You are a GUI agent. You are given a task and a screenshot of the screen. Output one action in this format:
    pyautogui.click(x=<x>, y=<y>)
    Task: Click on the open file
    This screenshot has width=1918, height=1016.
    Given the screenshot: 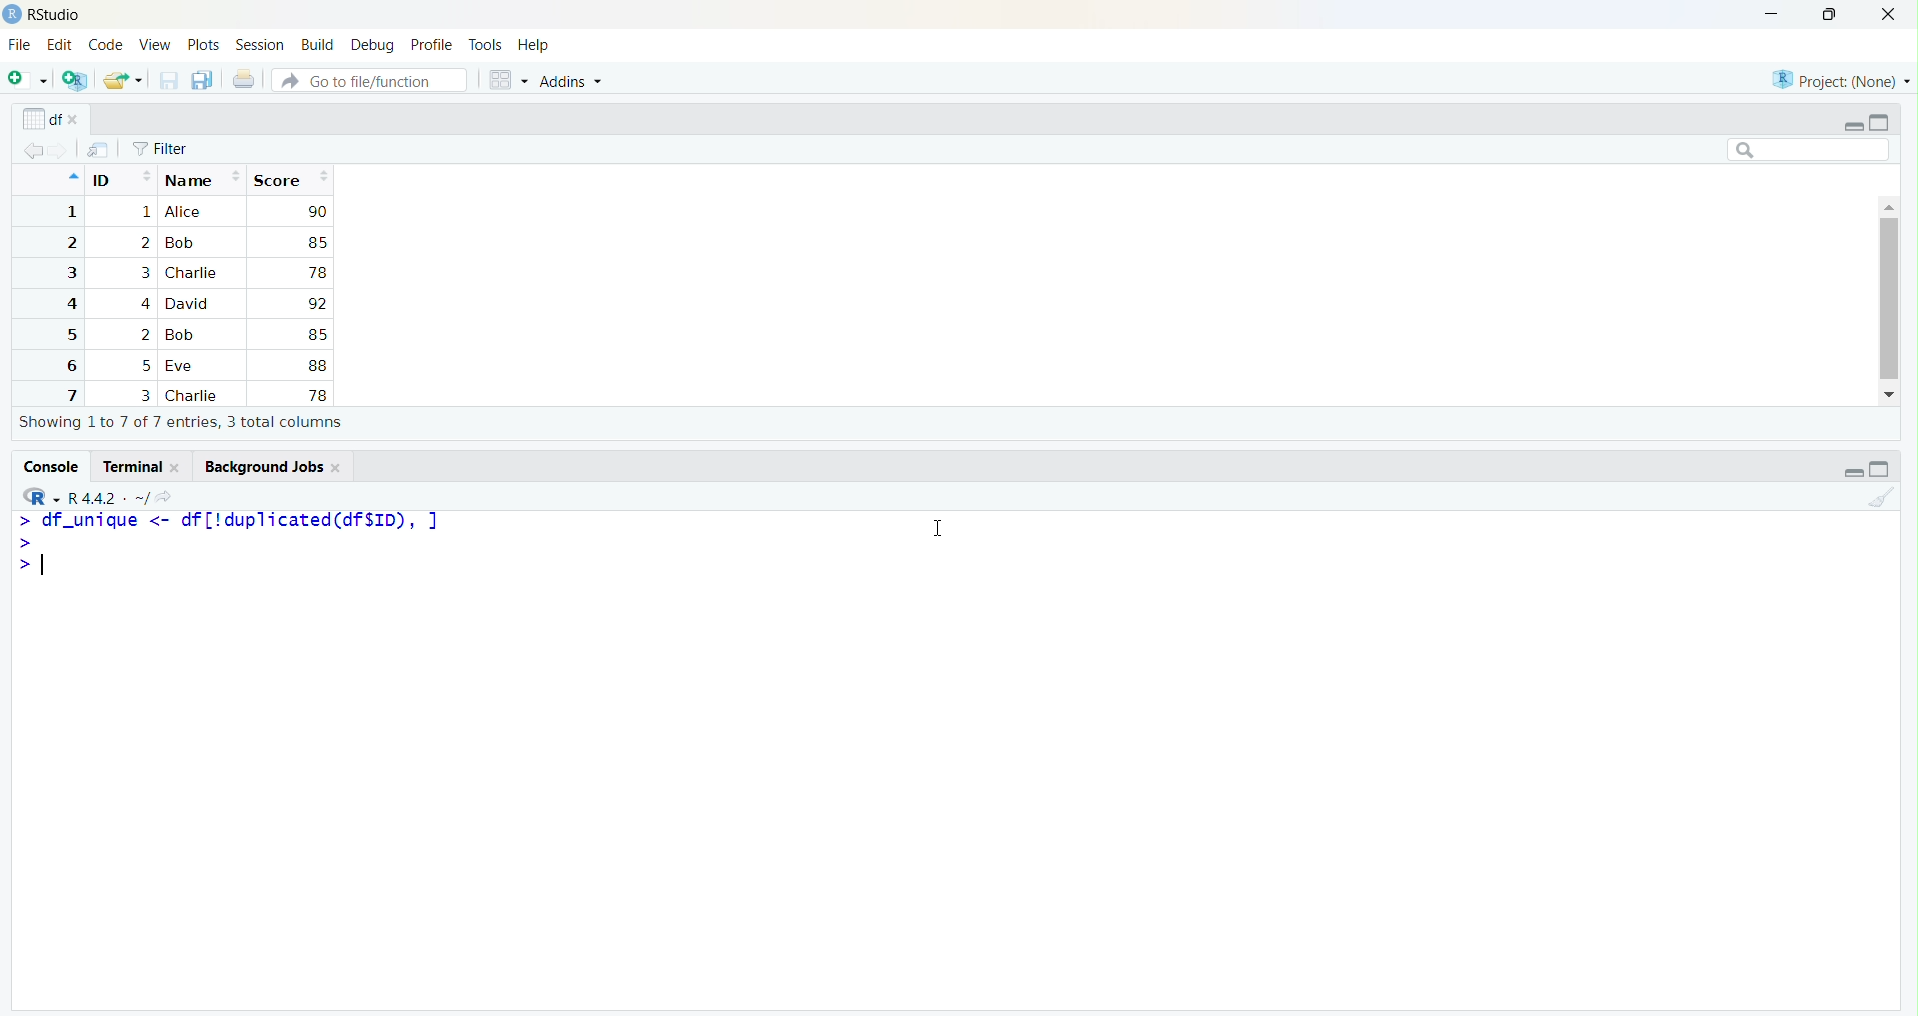 What is the action you would take?
    pyautogui.click(x=123, y=81)
    